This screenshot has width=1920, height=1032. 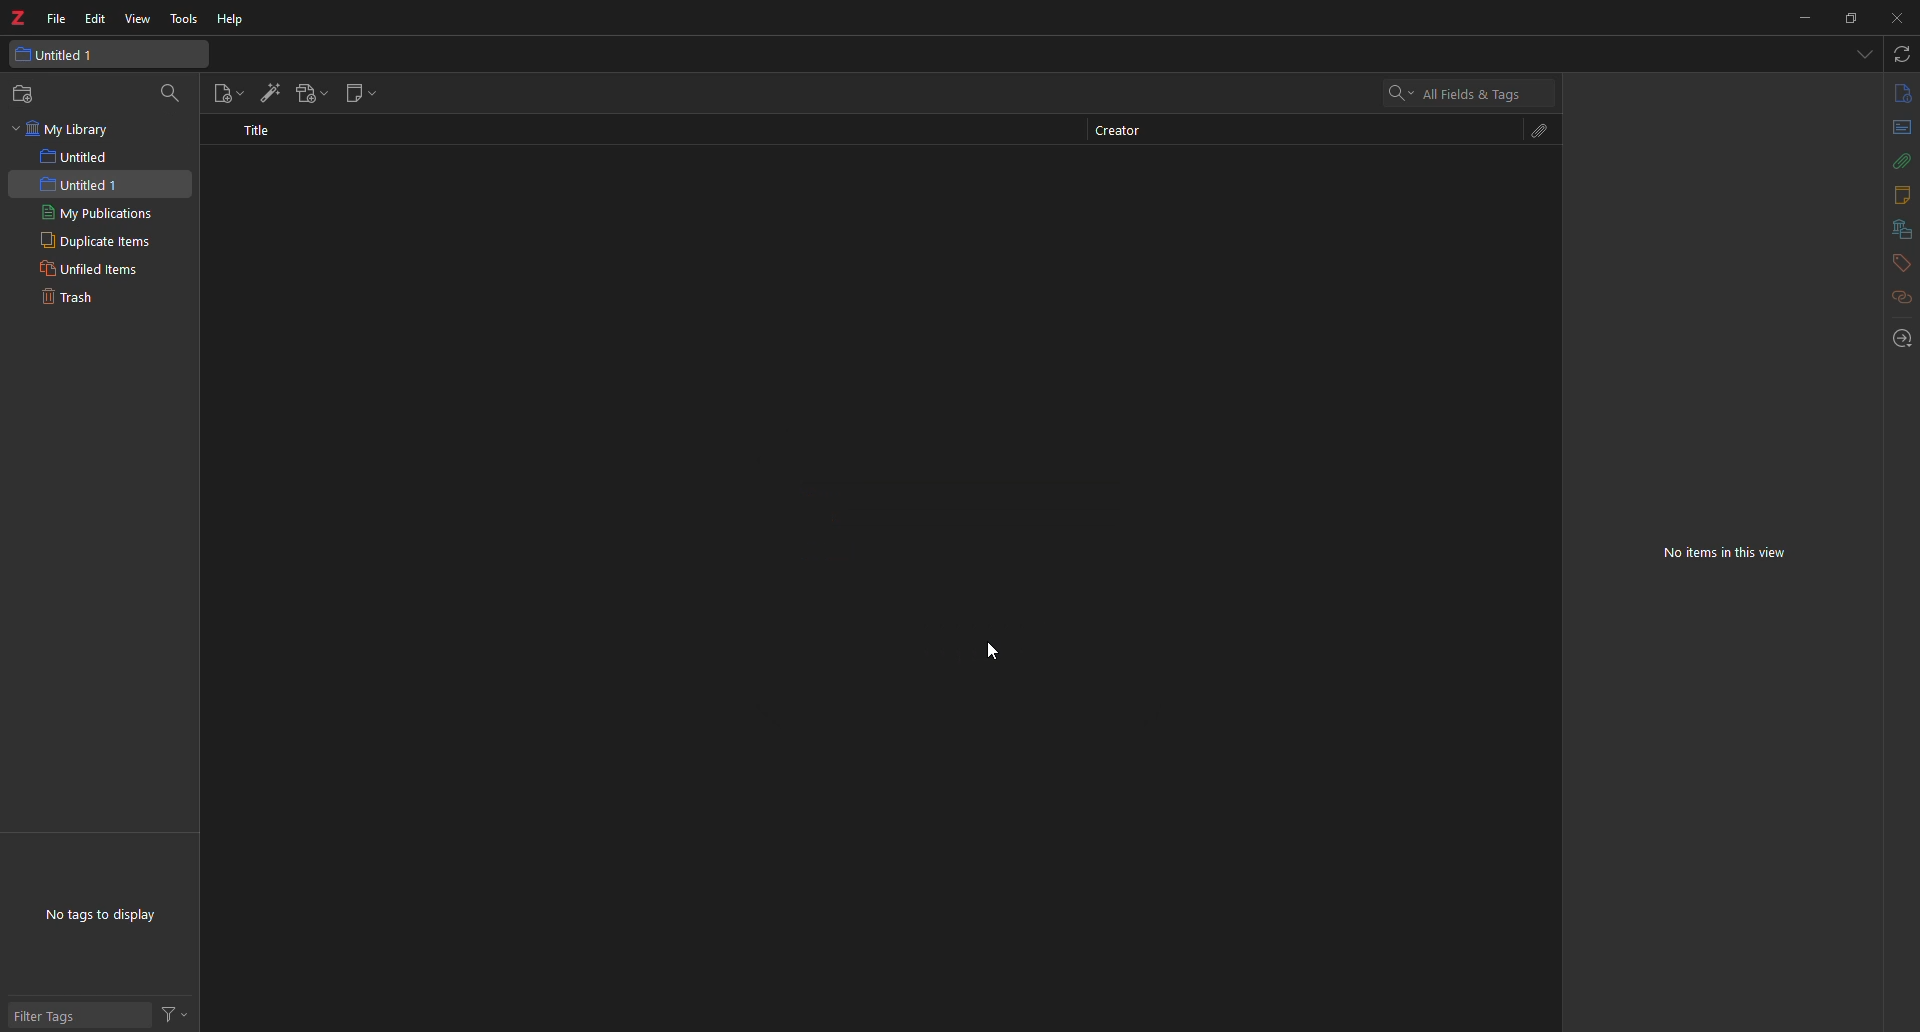 What do you see at coordinates (260, 128) in the screenshot?
I see `title` at bounding box center [260, 128].